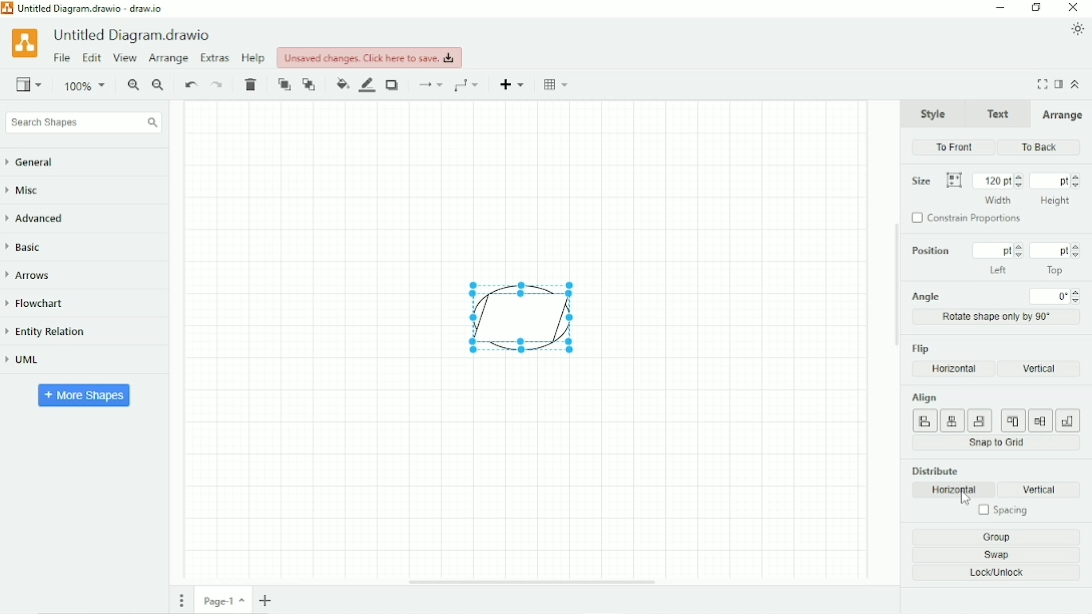 The height and width of the screenshot is (614, 1092). I want to click on Size, so click(936, 181).